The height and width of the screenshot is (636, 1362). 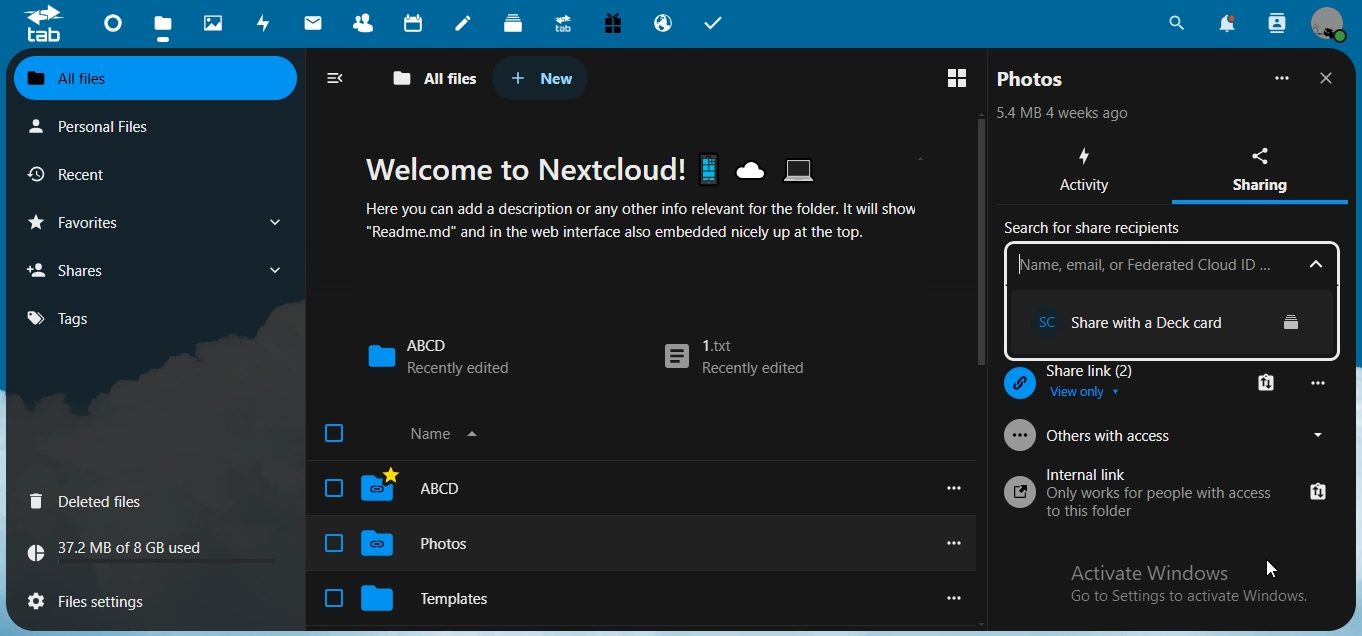 What do you see at coordinates (1158, 326) in the screenshot?
I see `allow upload and editing` at bounding box center [1158, 326].